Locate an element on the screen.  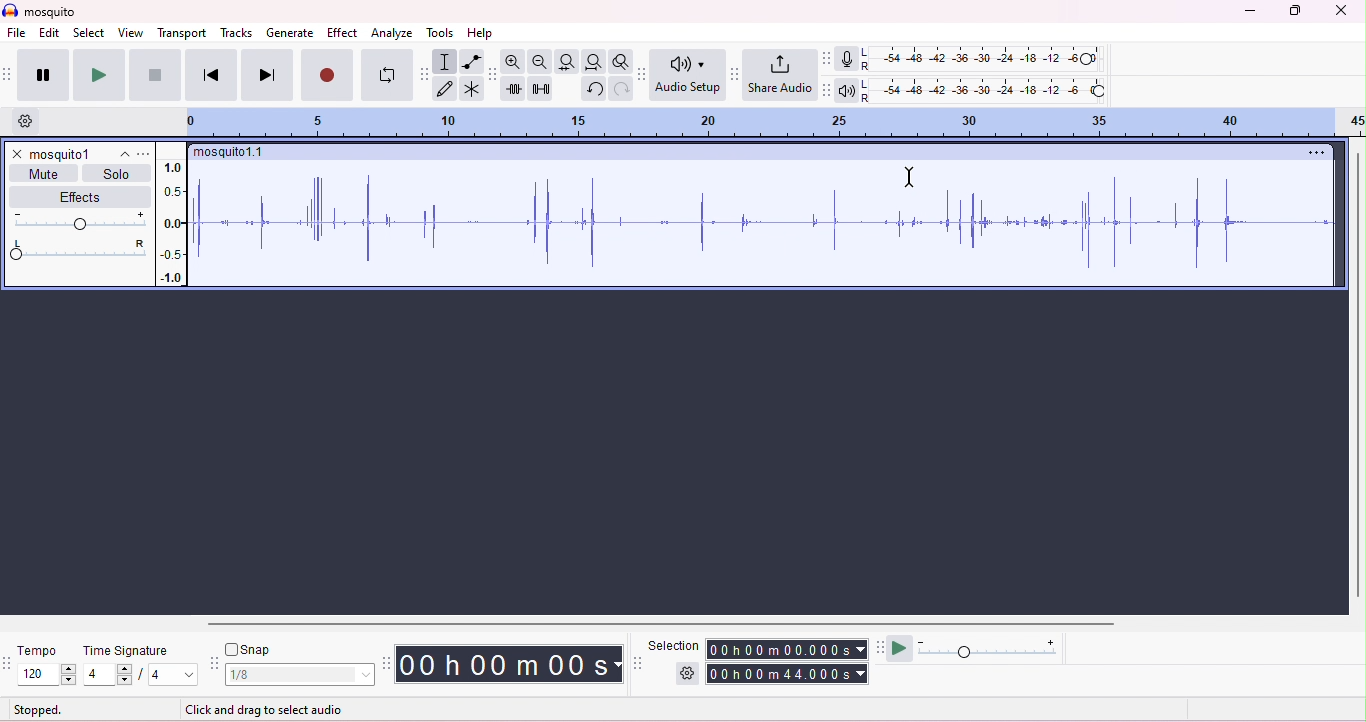
selection time is located at coordinates (789, 649).